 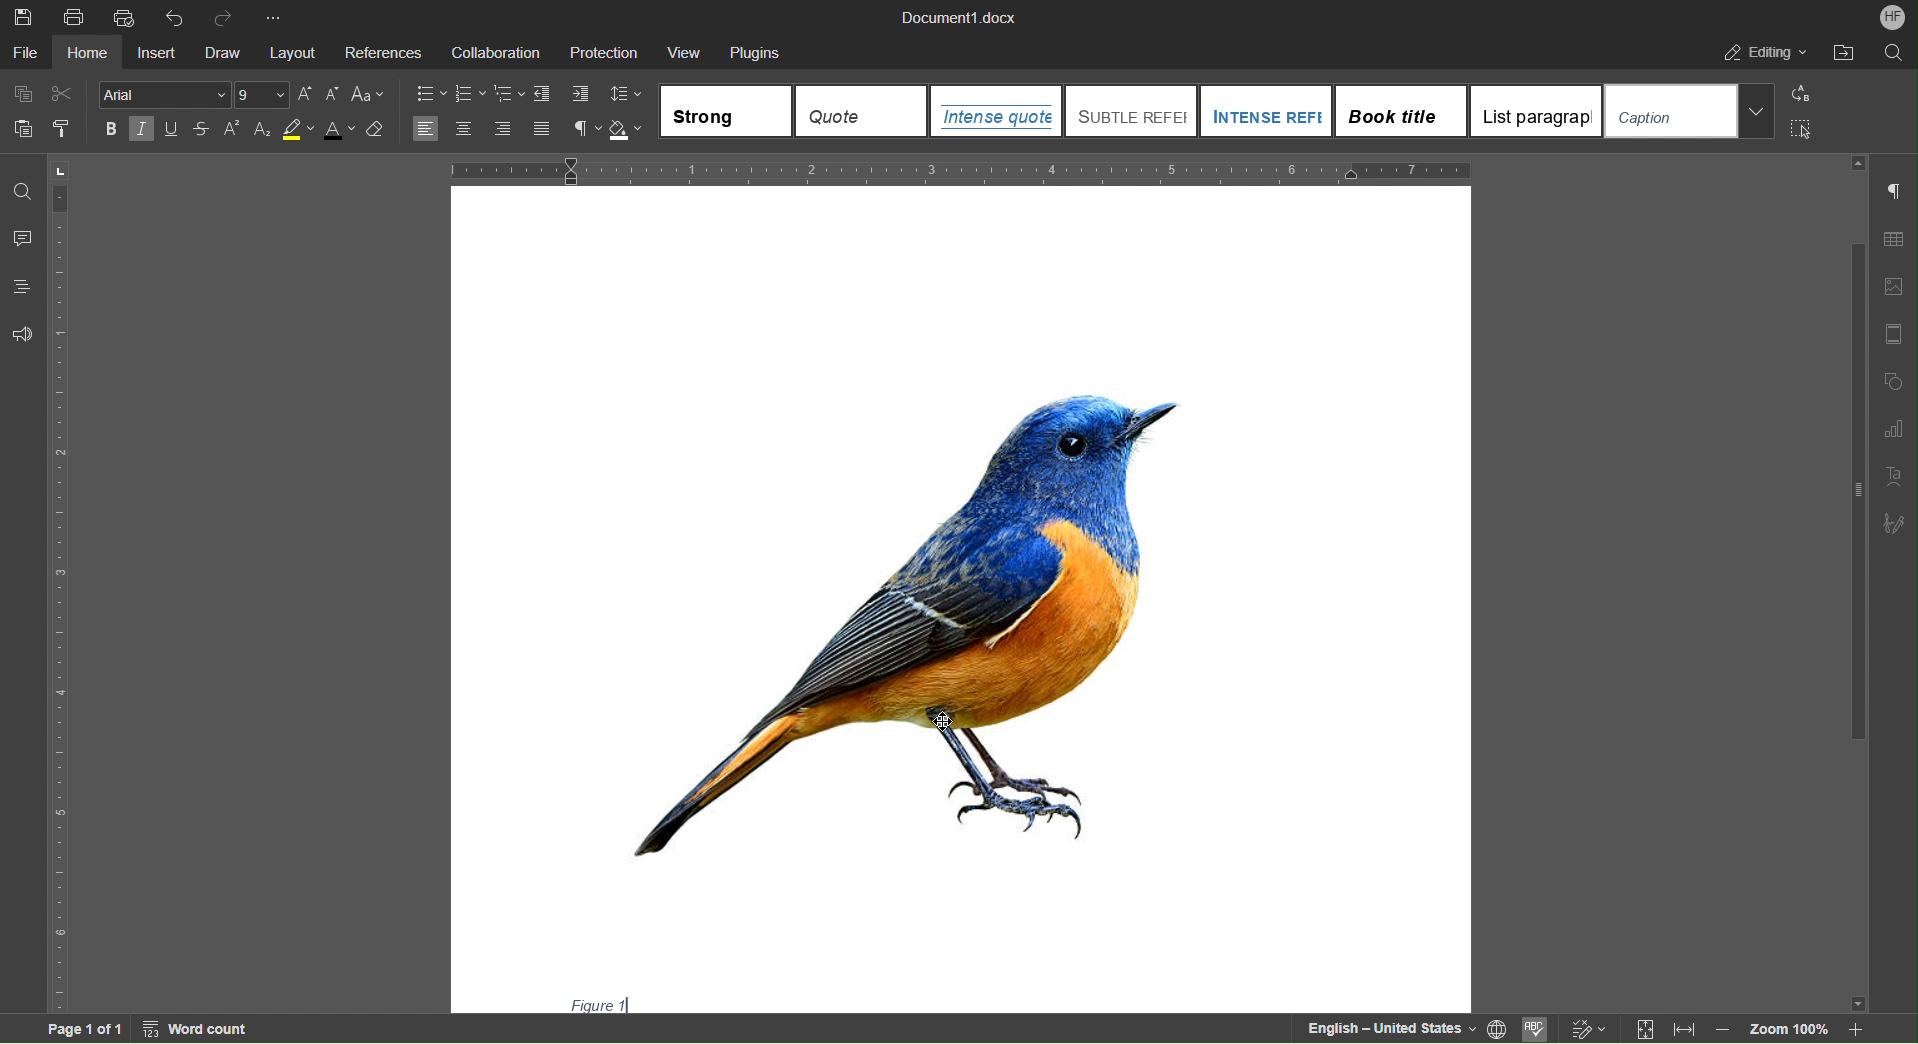 What do you see at coordinates (381, 55) in the screenshot?
I see `References` at bounding box center [381, 55].